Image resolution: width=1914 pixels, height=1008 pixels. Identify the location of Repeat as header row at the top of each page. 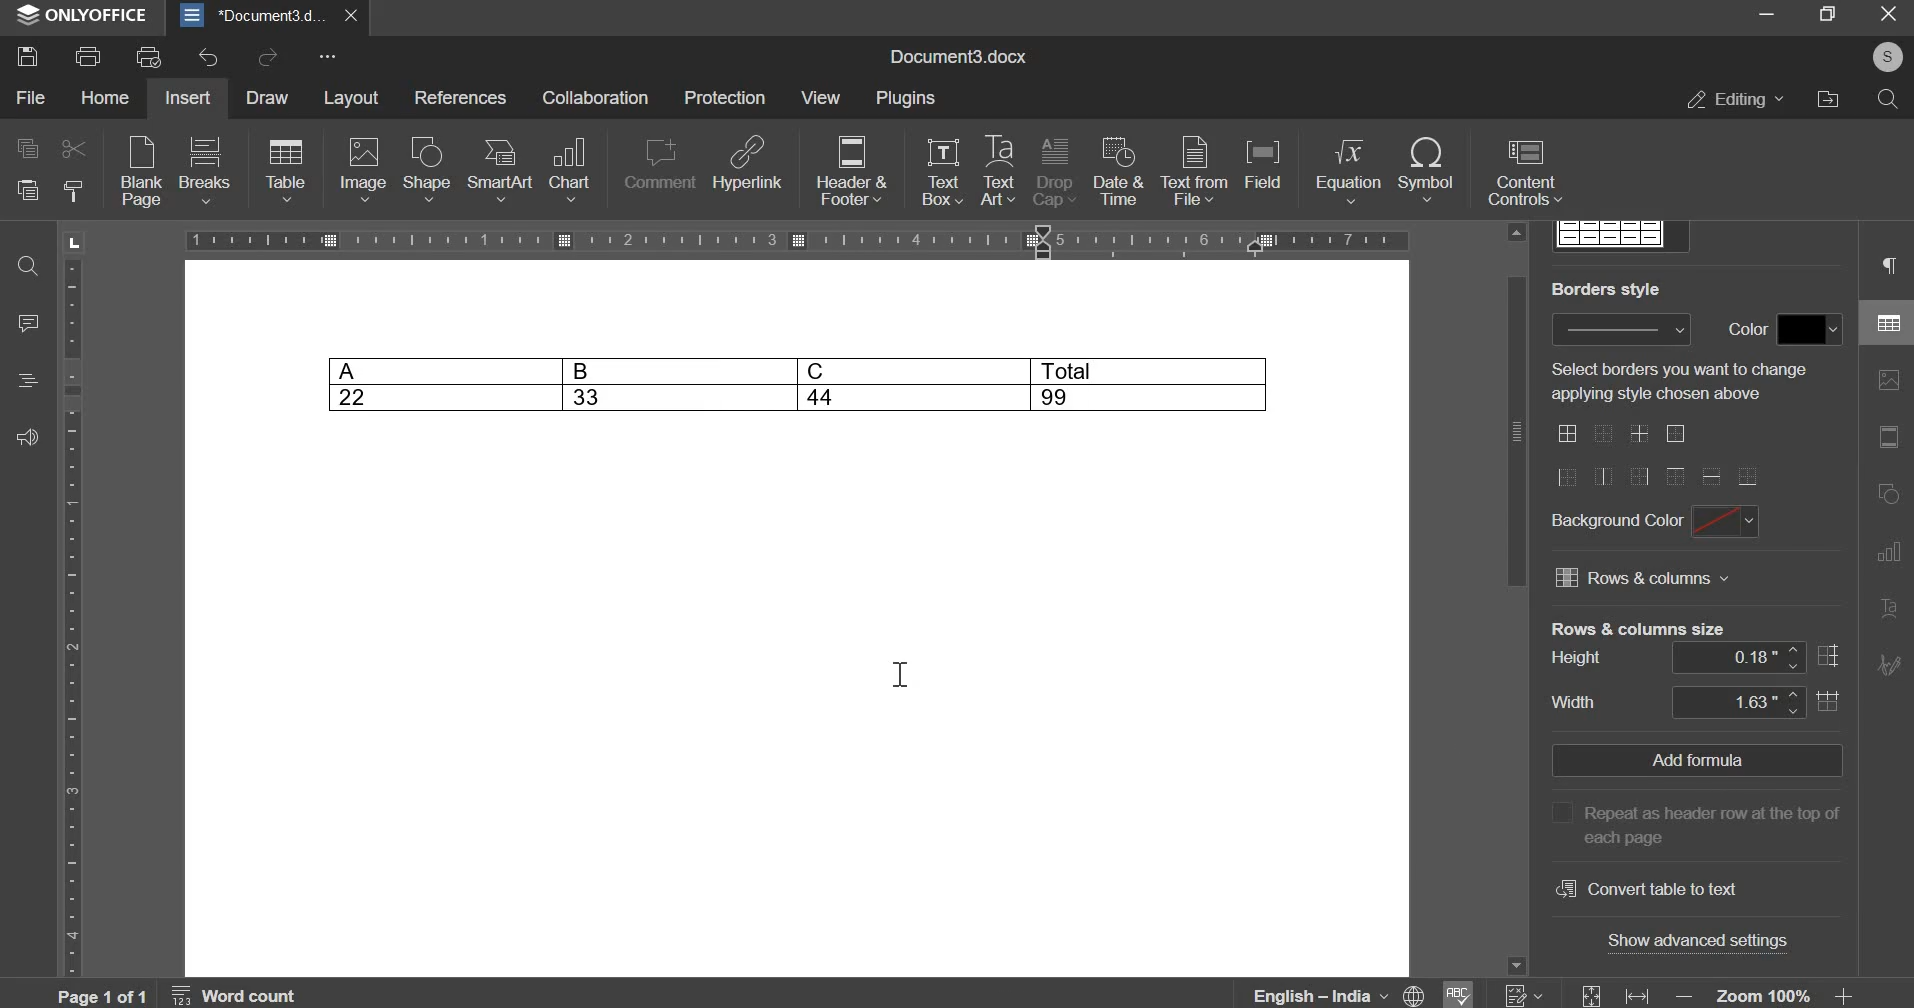
(1692, 823).